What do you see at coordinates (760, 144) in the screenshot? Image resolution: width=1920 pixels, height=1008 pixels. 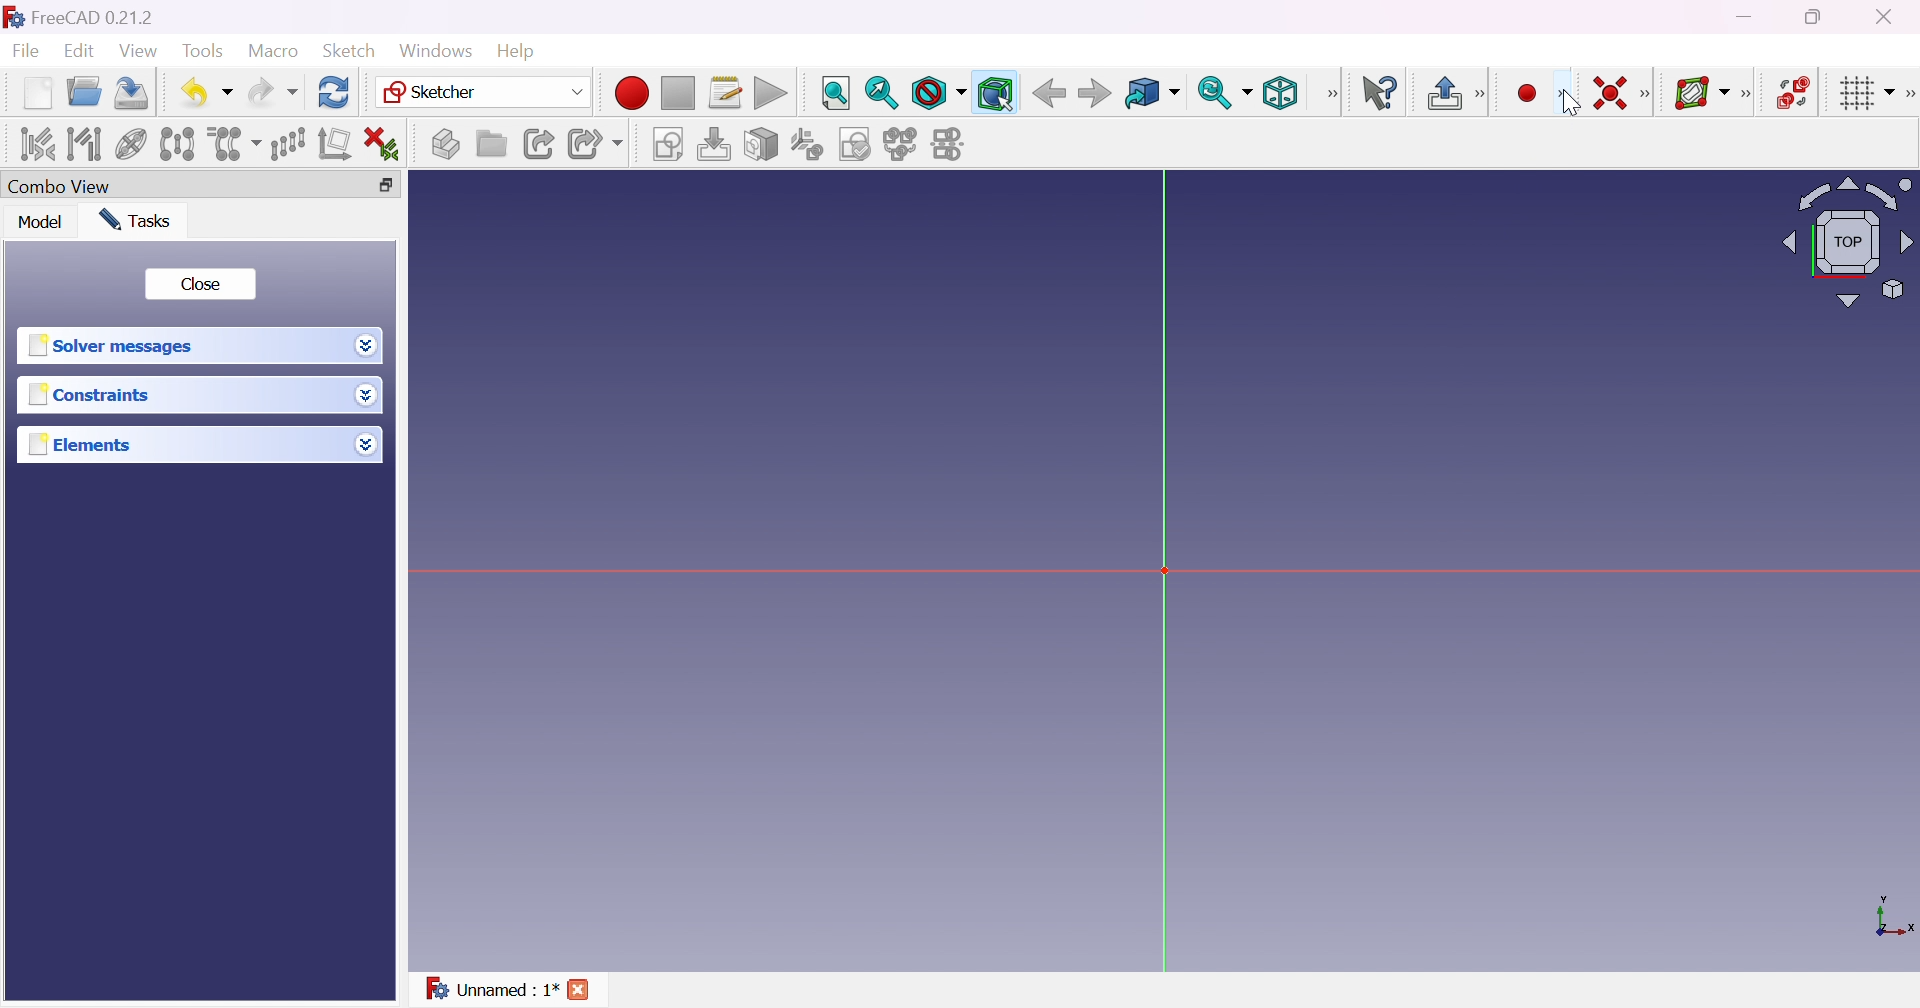 I see `Map sketch to face` at bounding box center [760, 144].